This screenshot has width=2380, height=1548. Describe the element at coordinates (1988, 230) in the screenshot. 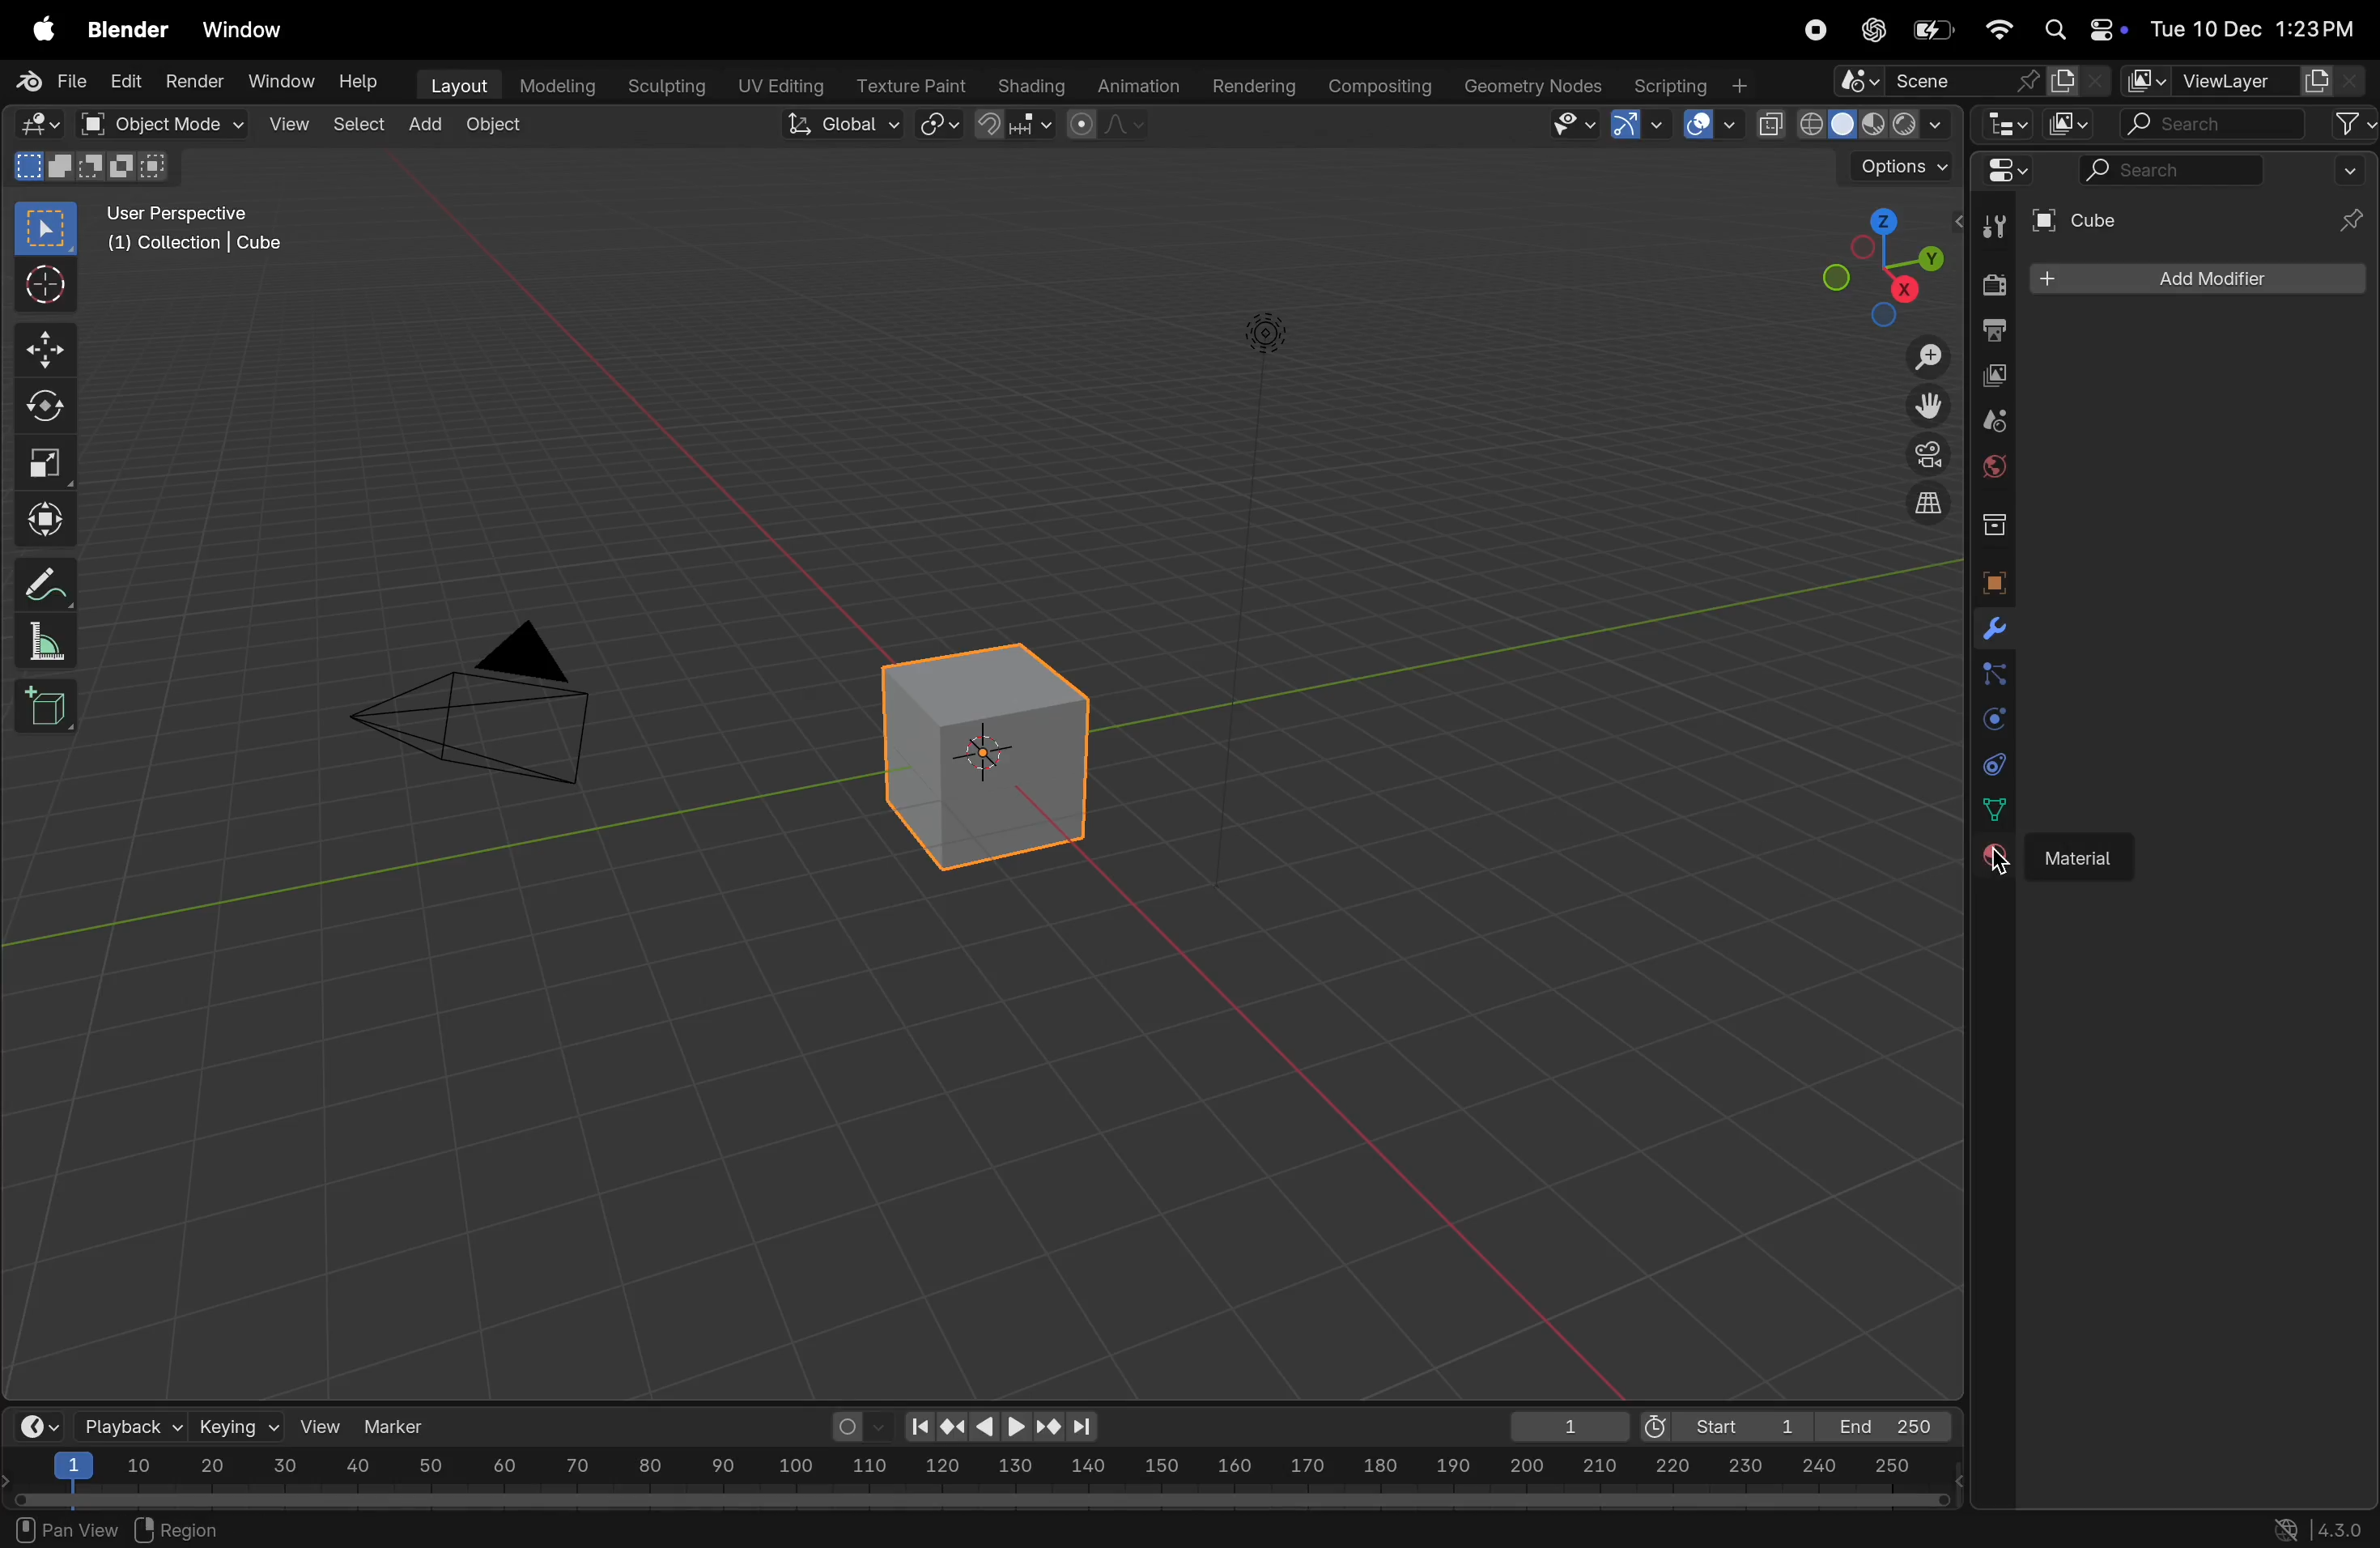

I see `tool` at that location.